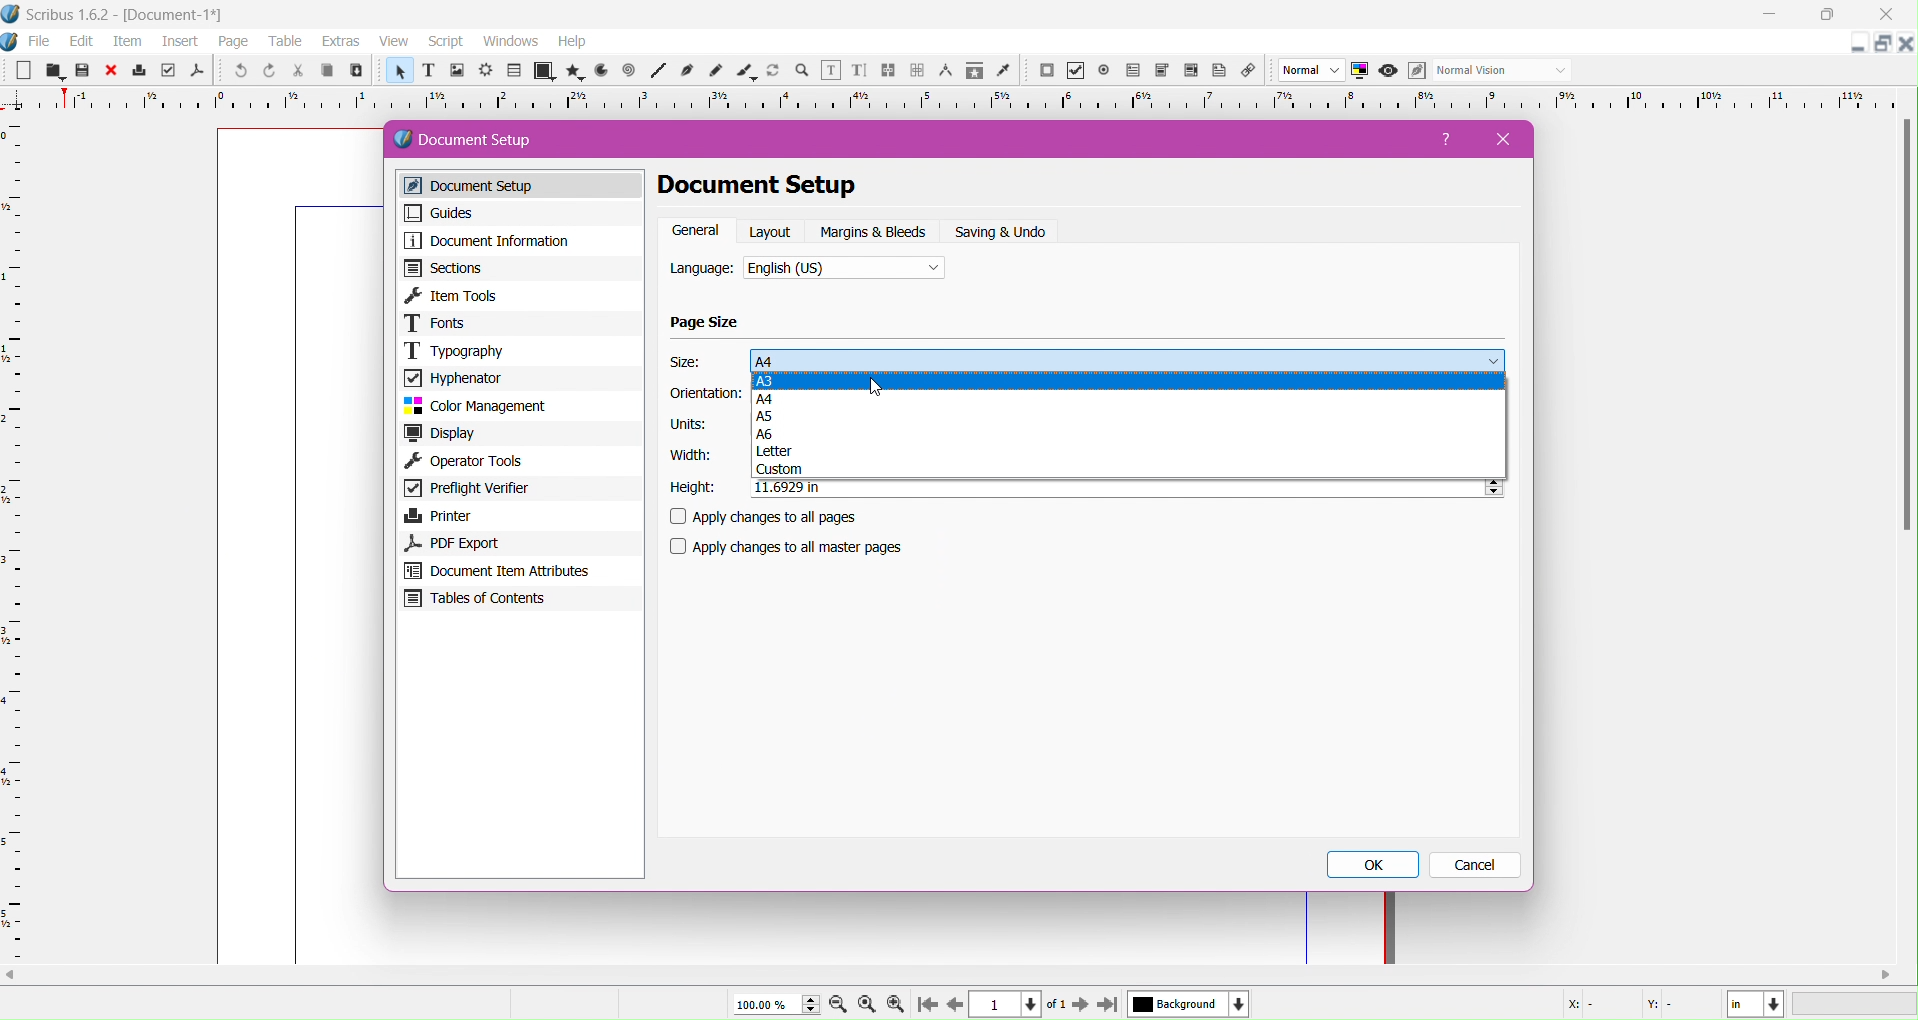 The image size is (1918, 1020). Describe the element at coordinates (1129, 401) in the screenshot. I see `A4` at that location.